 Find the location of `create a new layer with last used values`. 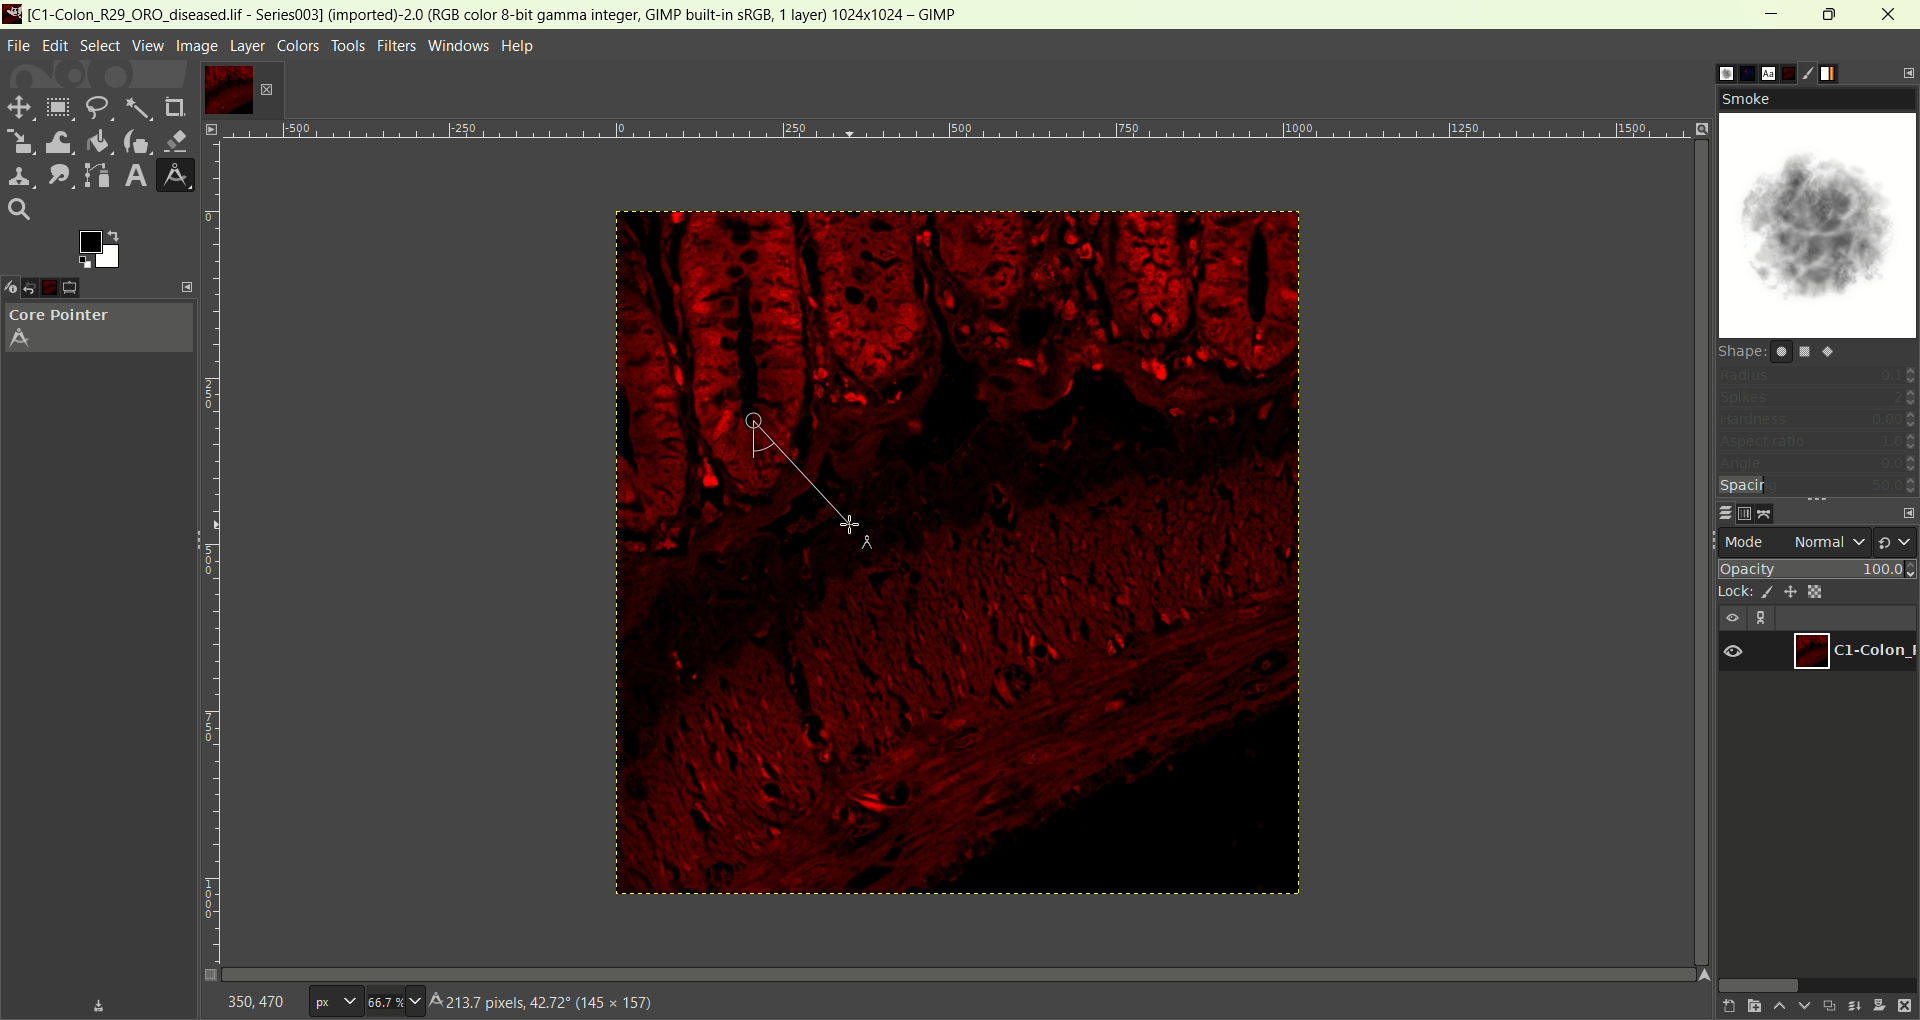

create a new layer with last used values is located at coordinates (1721, 1007).